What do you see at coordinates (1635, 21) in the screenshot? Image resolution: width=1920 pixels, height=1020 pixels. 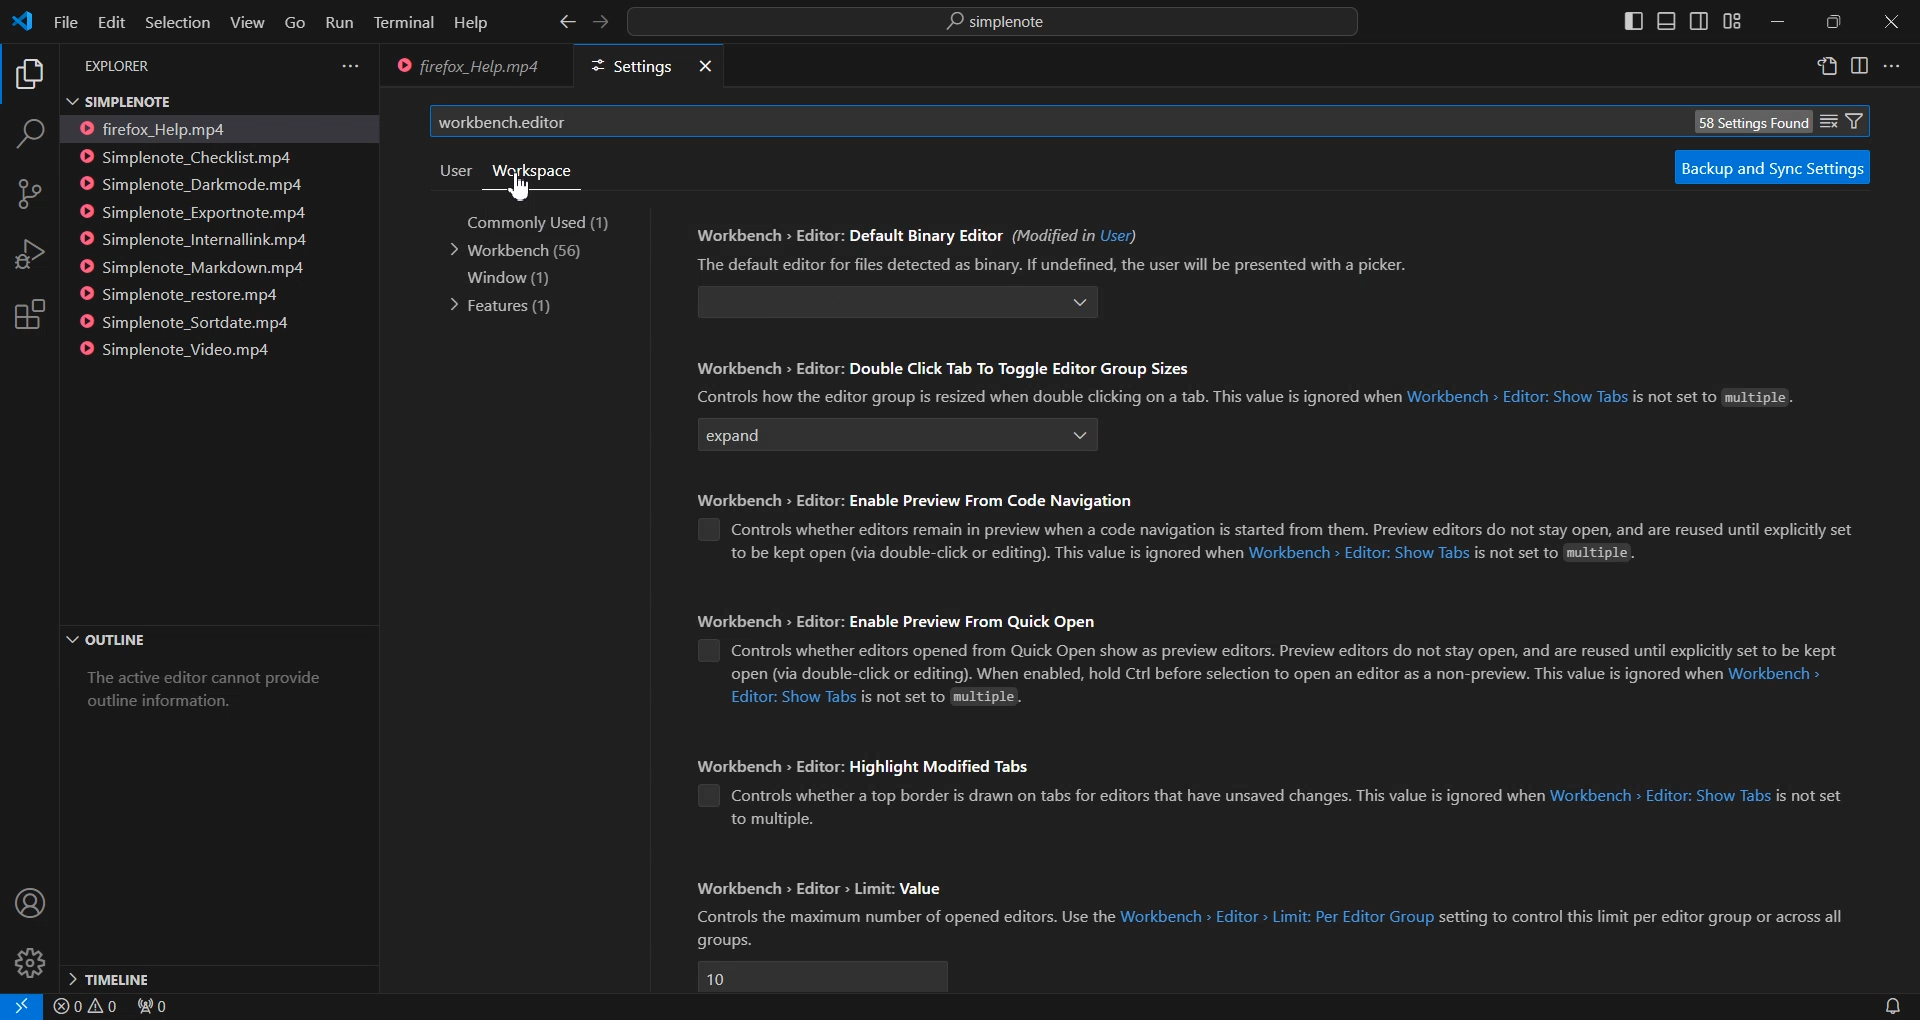 I see `Toggle primary side bar` at bounding box center [1635, 21].